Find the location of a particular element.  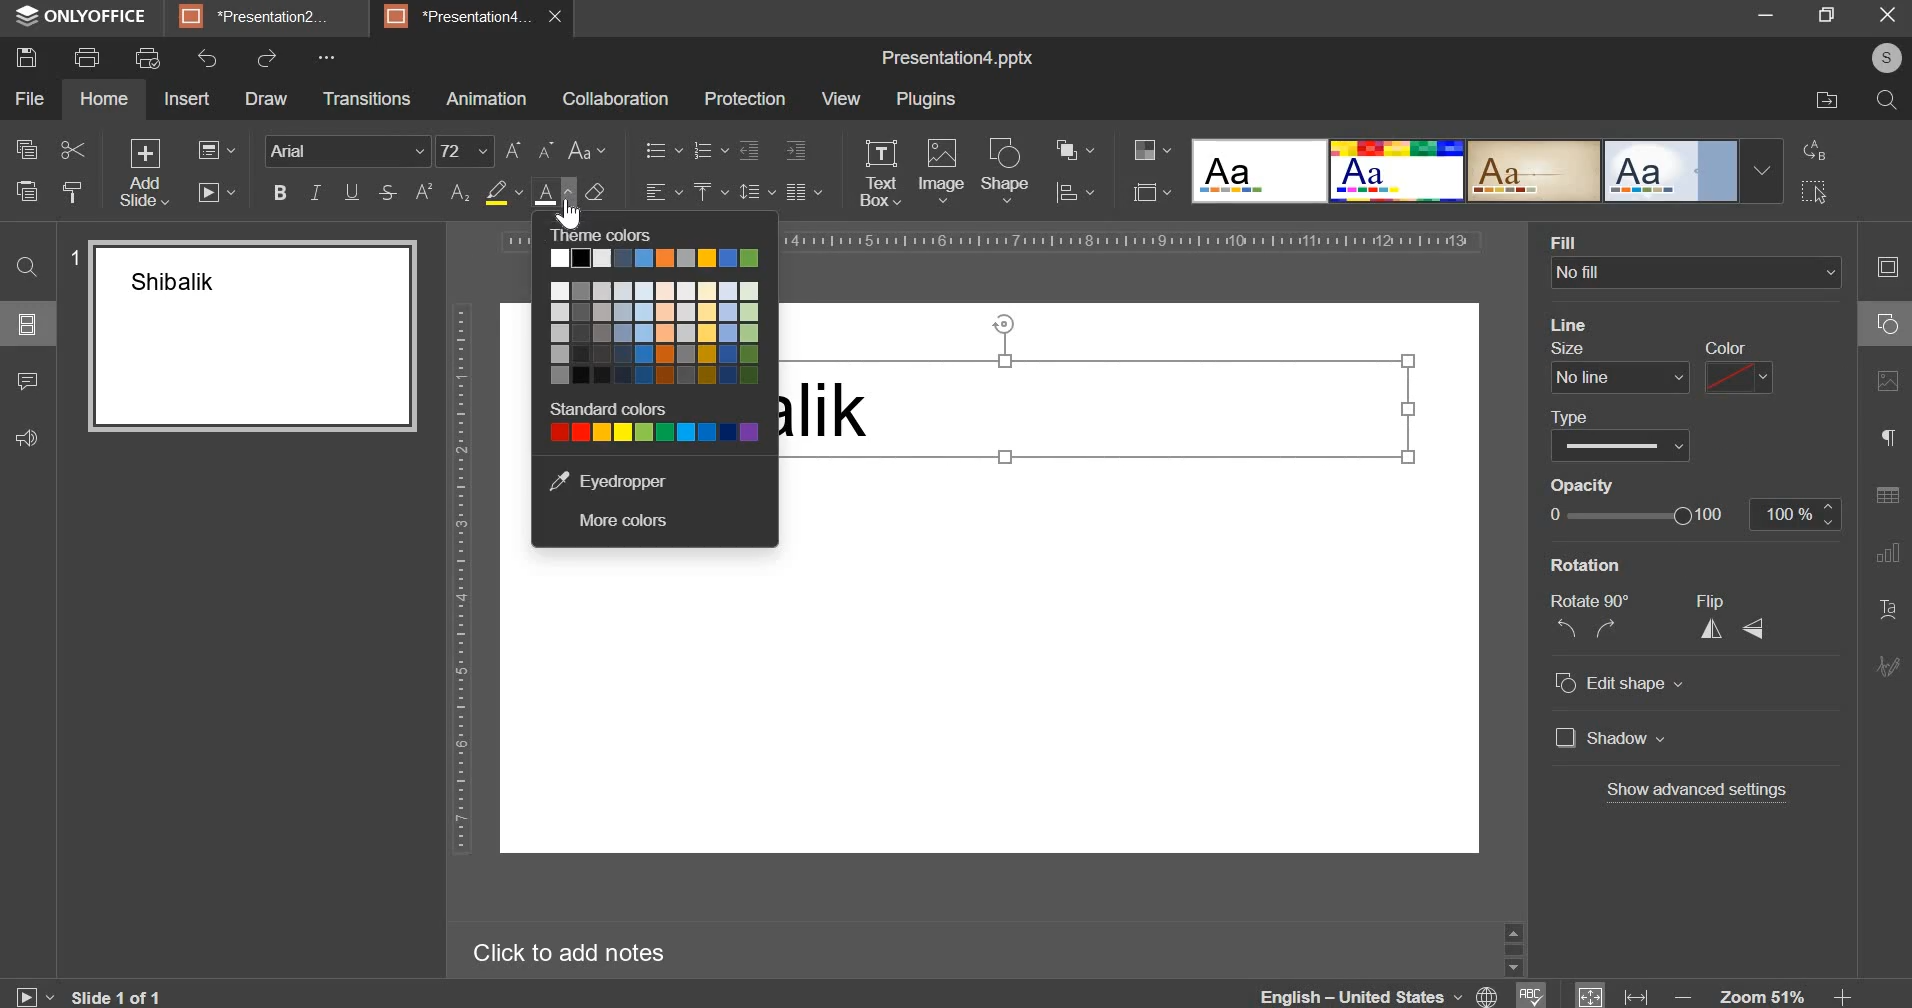

fill color is located at coordinates (503, 192).